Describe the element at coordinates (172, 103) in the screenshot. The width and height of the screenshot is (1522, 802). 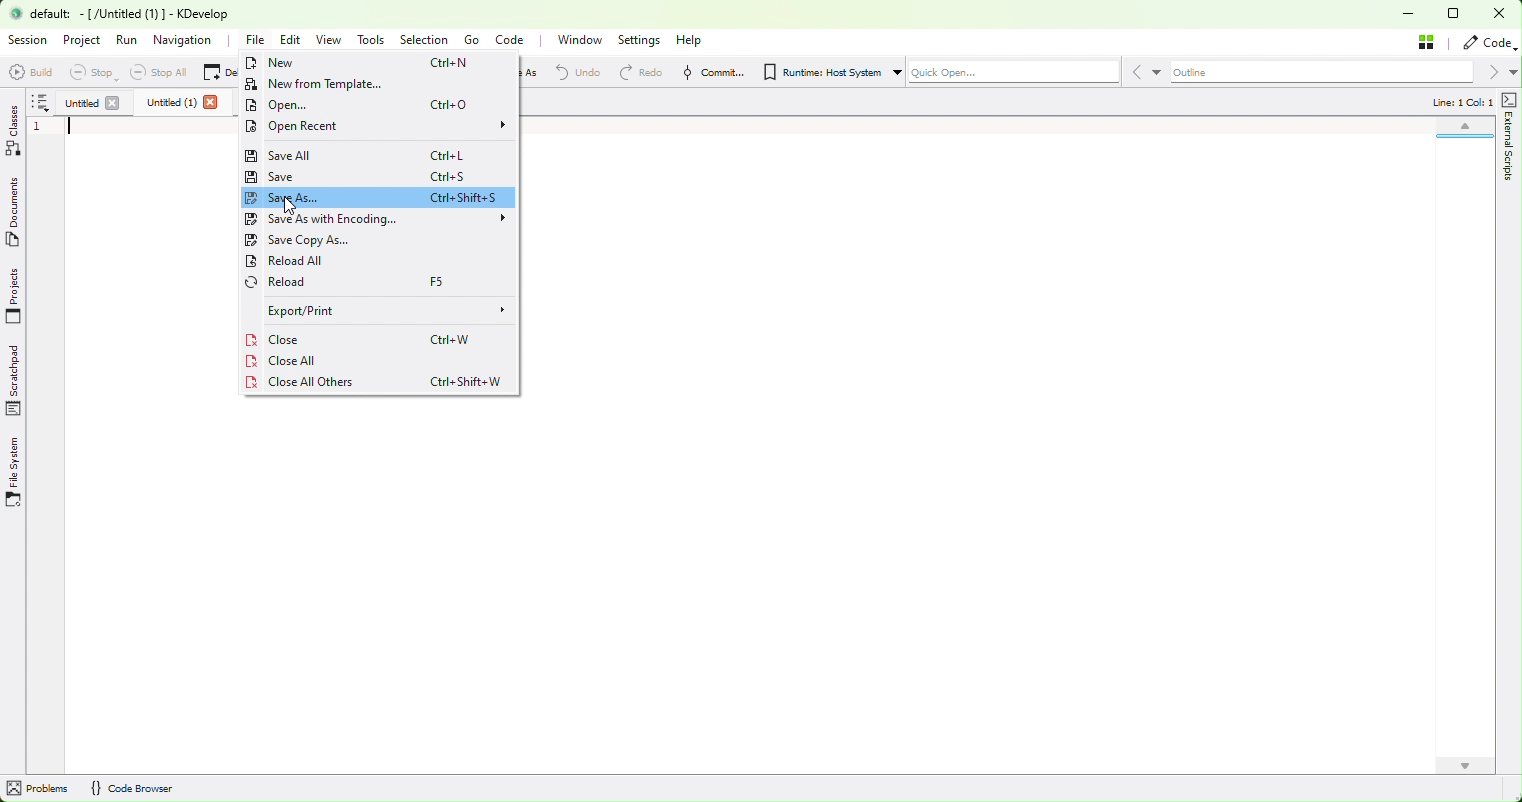
I see `Untitled (1)` at that location.